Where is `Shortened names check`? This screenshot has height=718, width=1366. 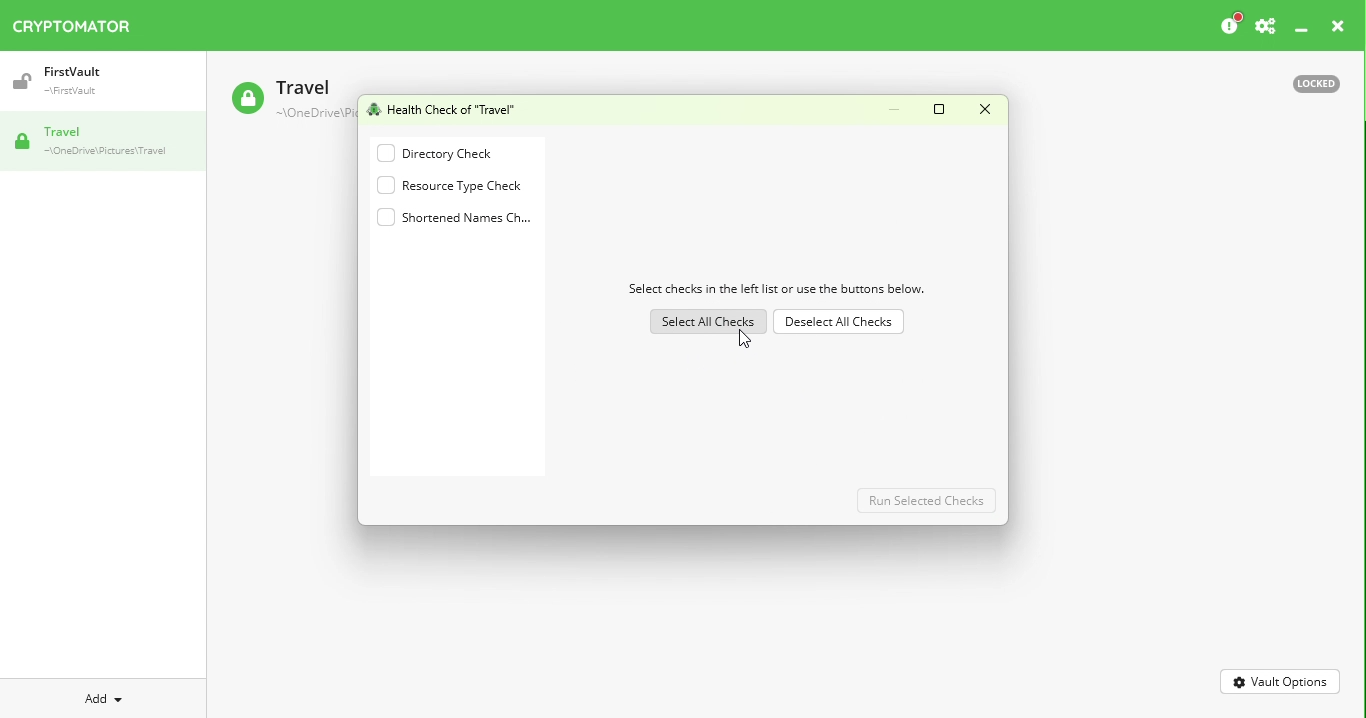 Shortened names check is located at coordinates (469, 218).